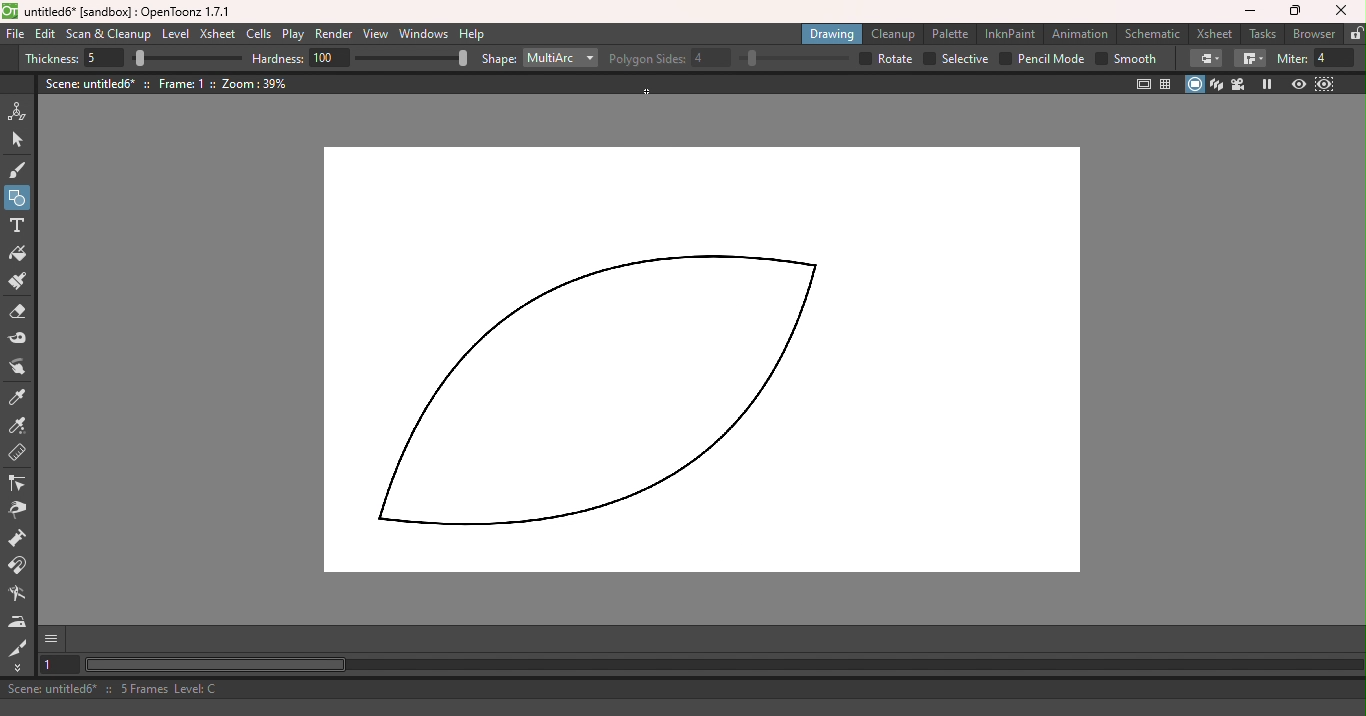 The height and width of the screenshot is (716, 1366). What do you see at coordinates (20, 112) in the screenshot?
I see `Animate tool` at bounding box center [20, 112].